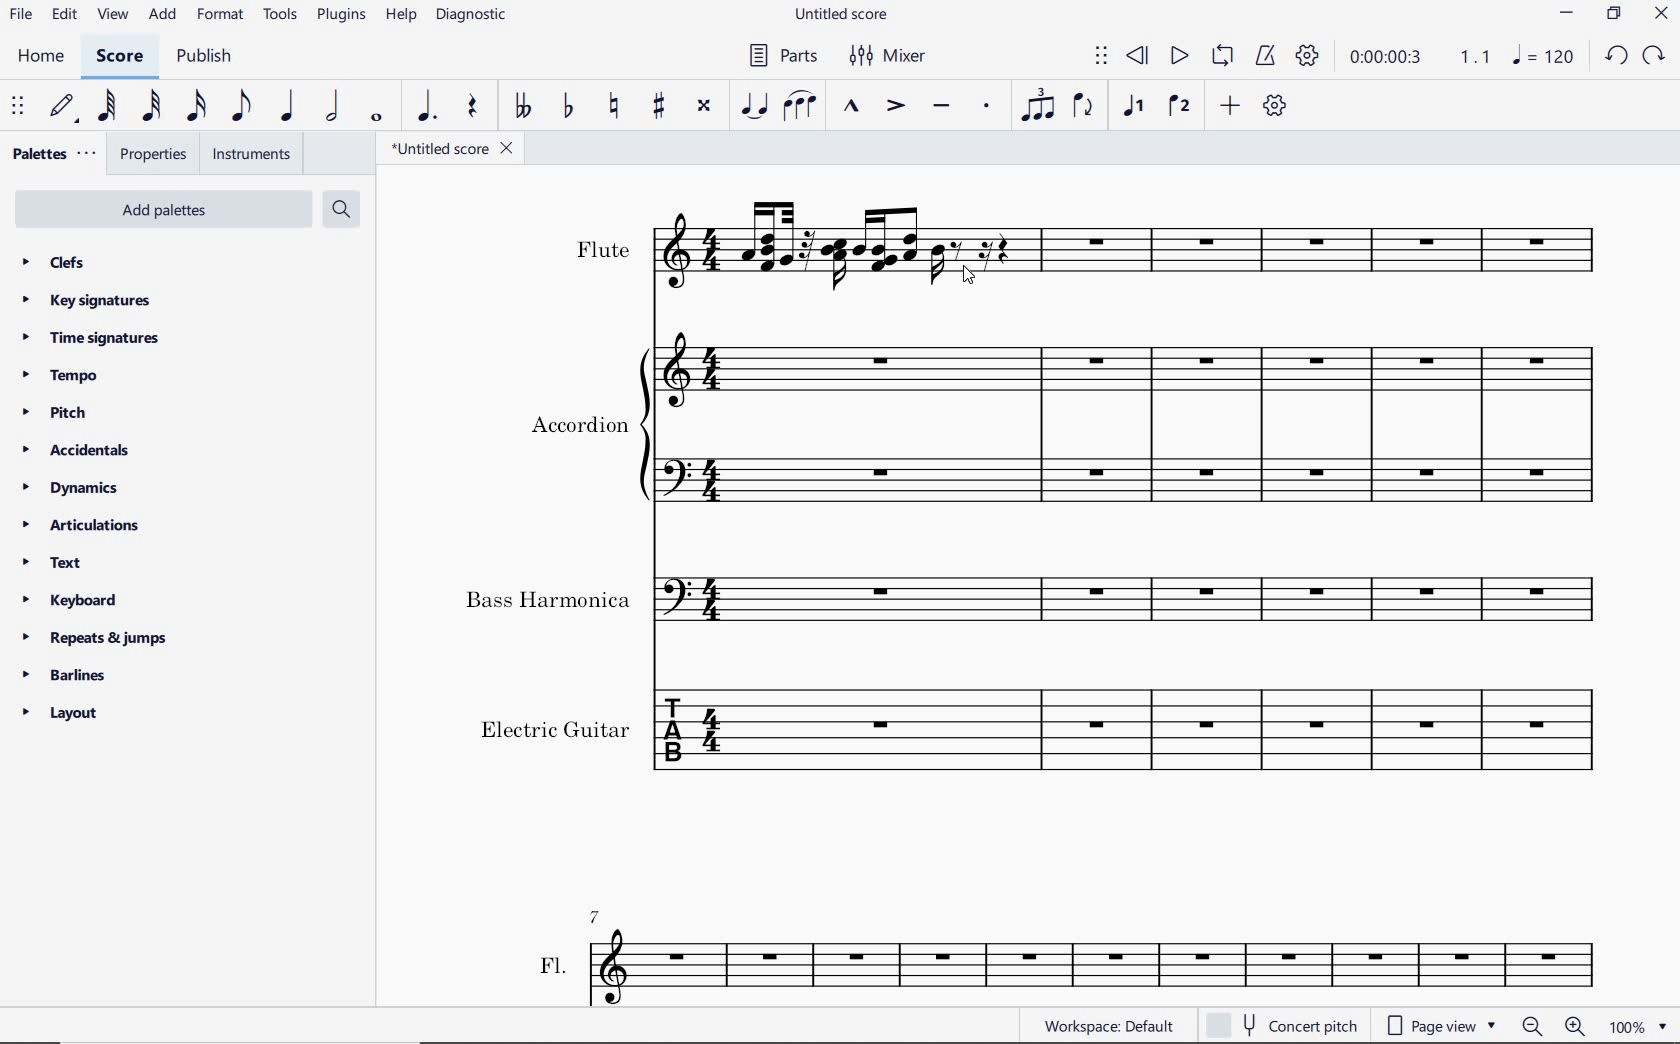 The height and width of the screenshot is (1044, 1680). What do you see at coordinates (117, 60) in the screenshot?
I see `SCORE` at bounding box center [117, 60].